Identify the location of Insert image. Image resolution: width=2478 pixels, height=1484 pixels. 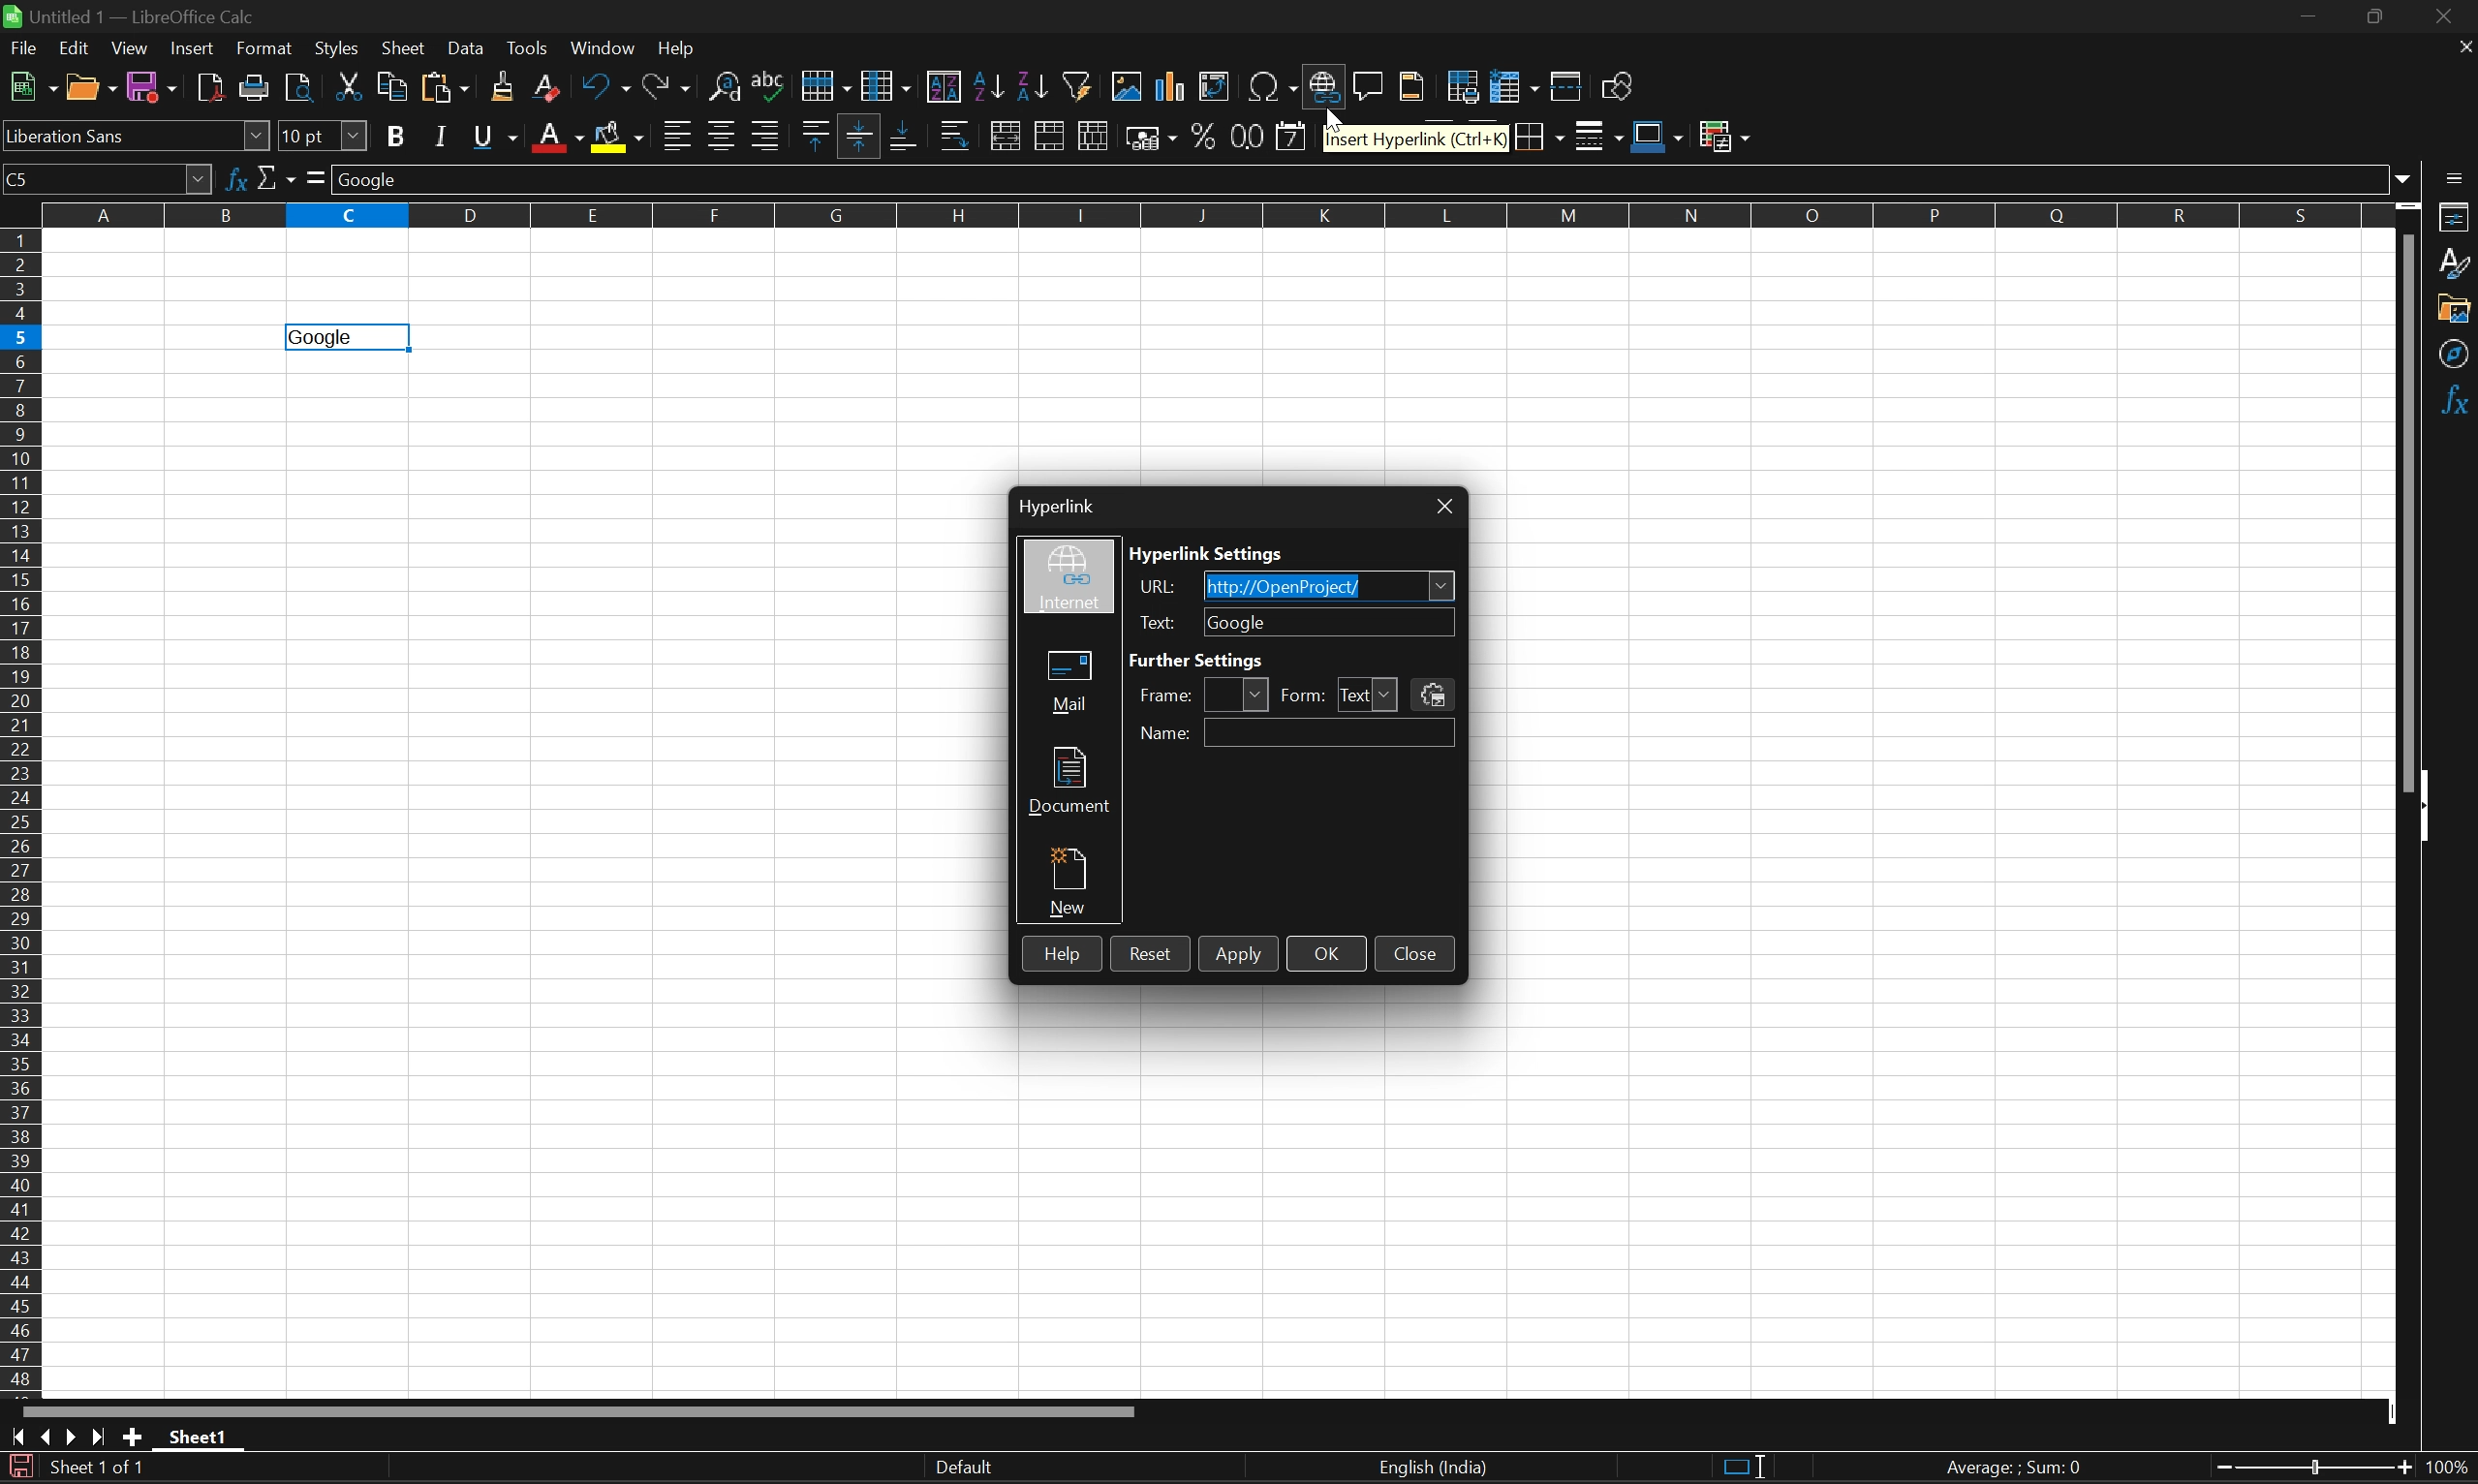
(1129, 84).